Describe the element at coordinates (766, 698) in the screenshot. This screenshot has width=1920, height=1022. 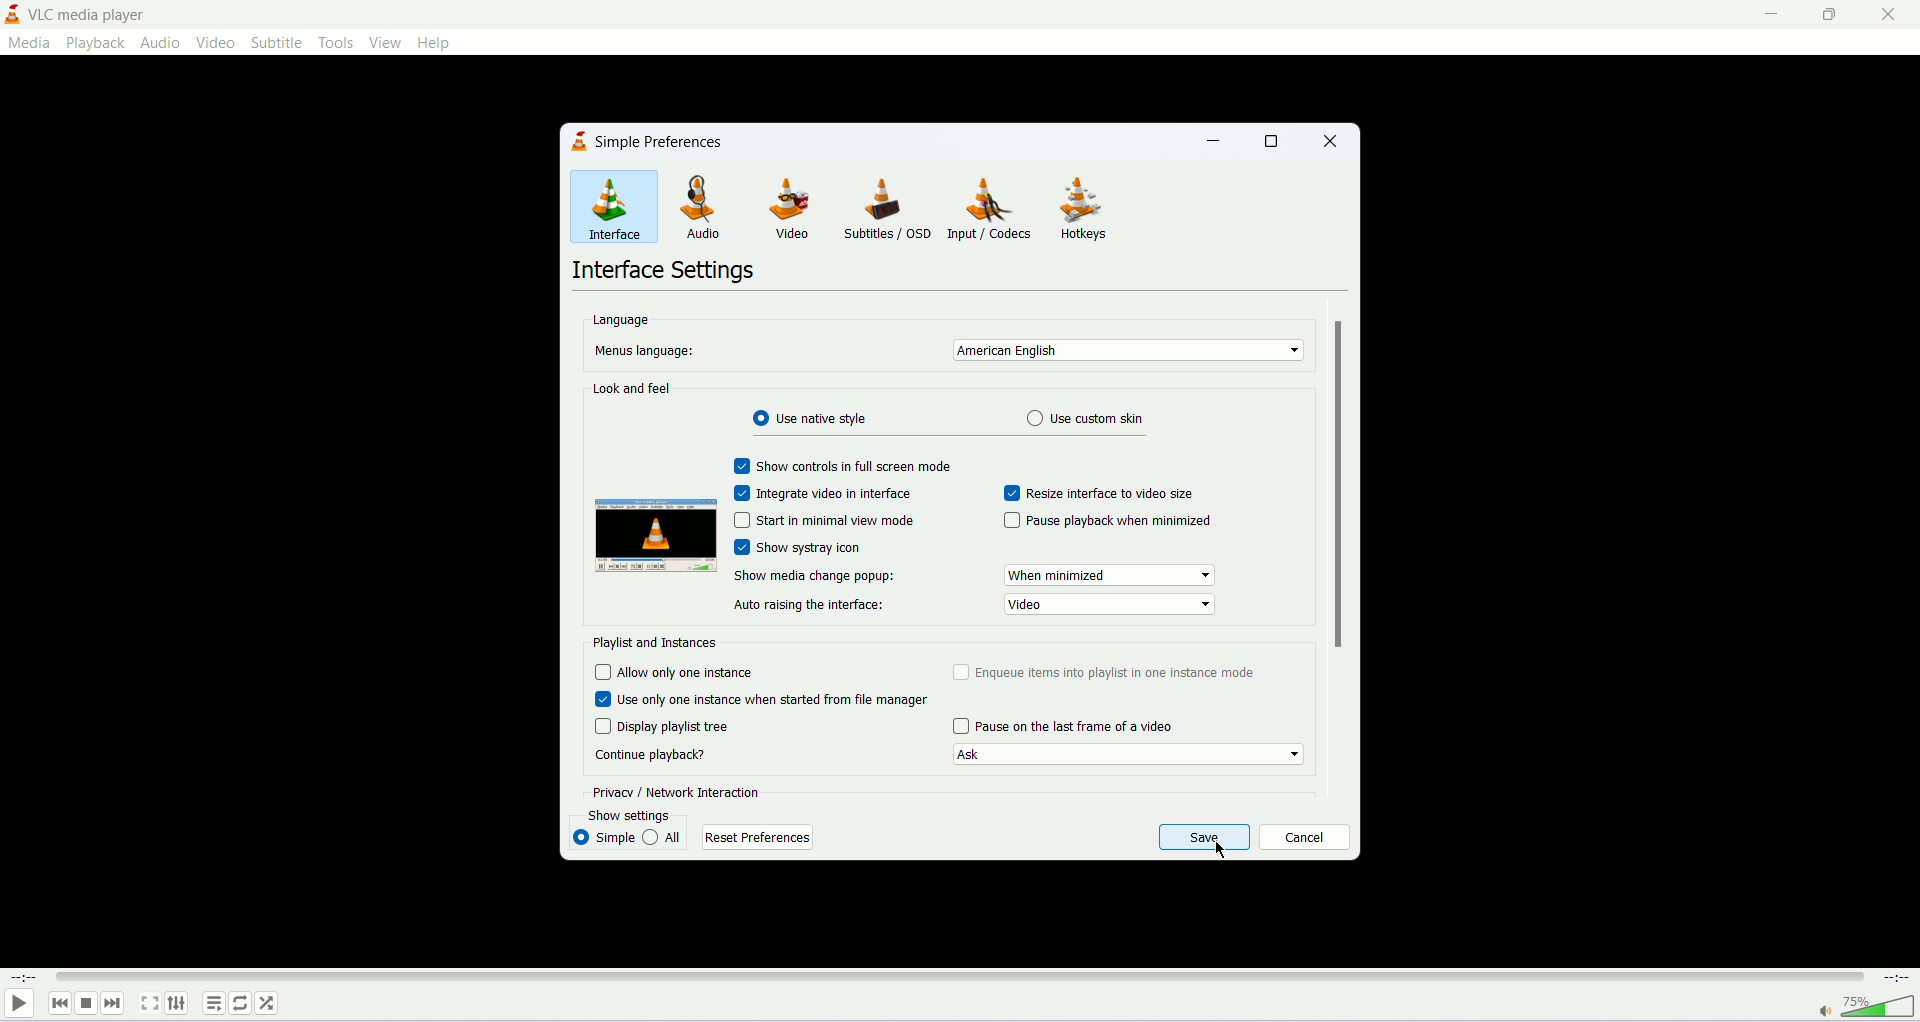
I see `use only one instance when started from file manager` at that location.